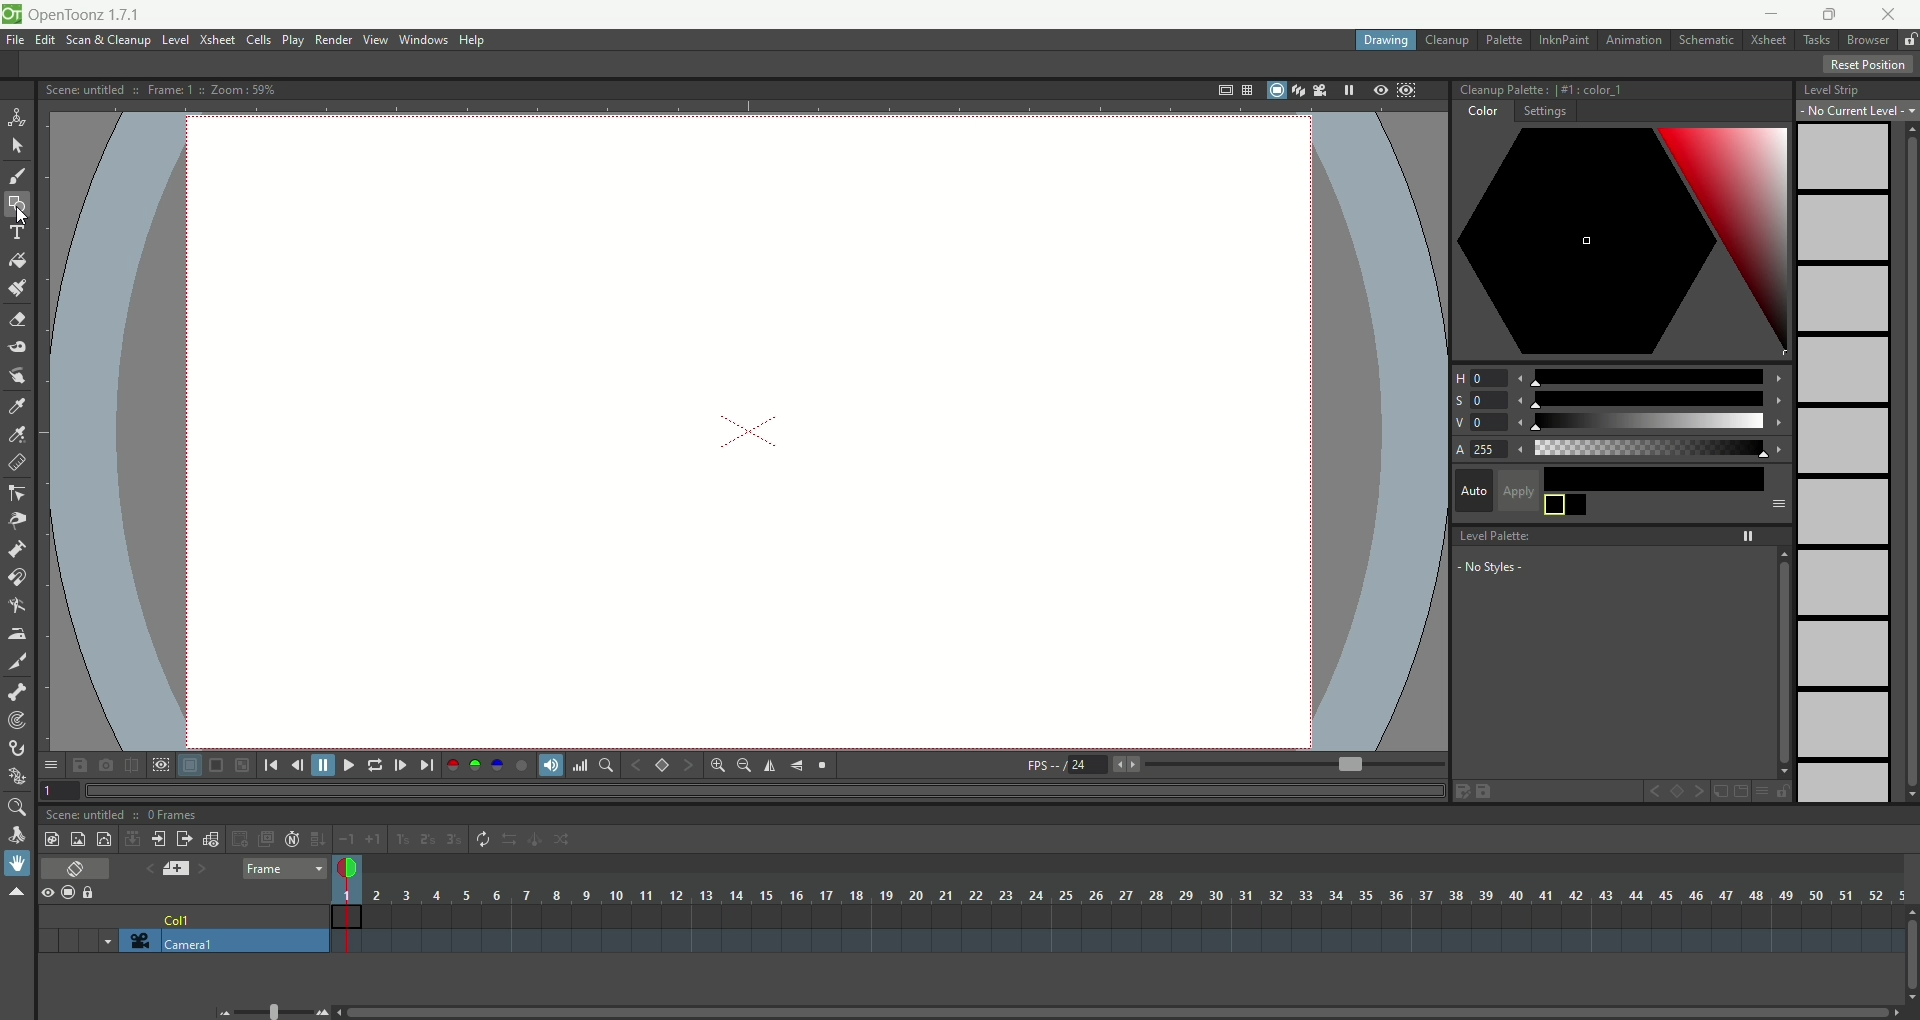  What do you see at coordinates (16, 633) in the screenshot?
I see `iron` at bounding box center [16, 633].